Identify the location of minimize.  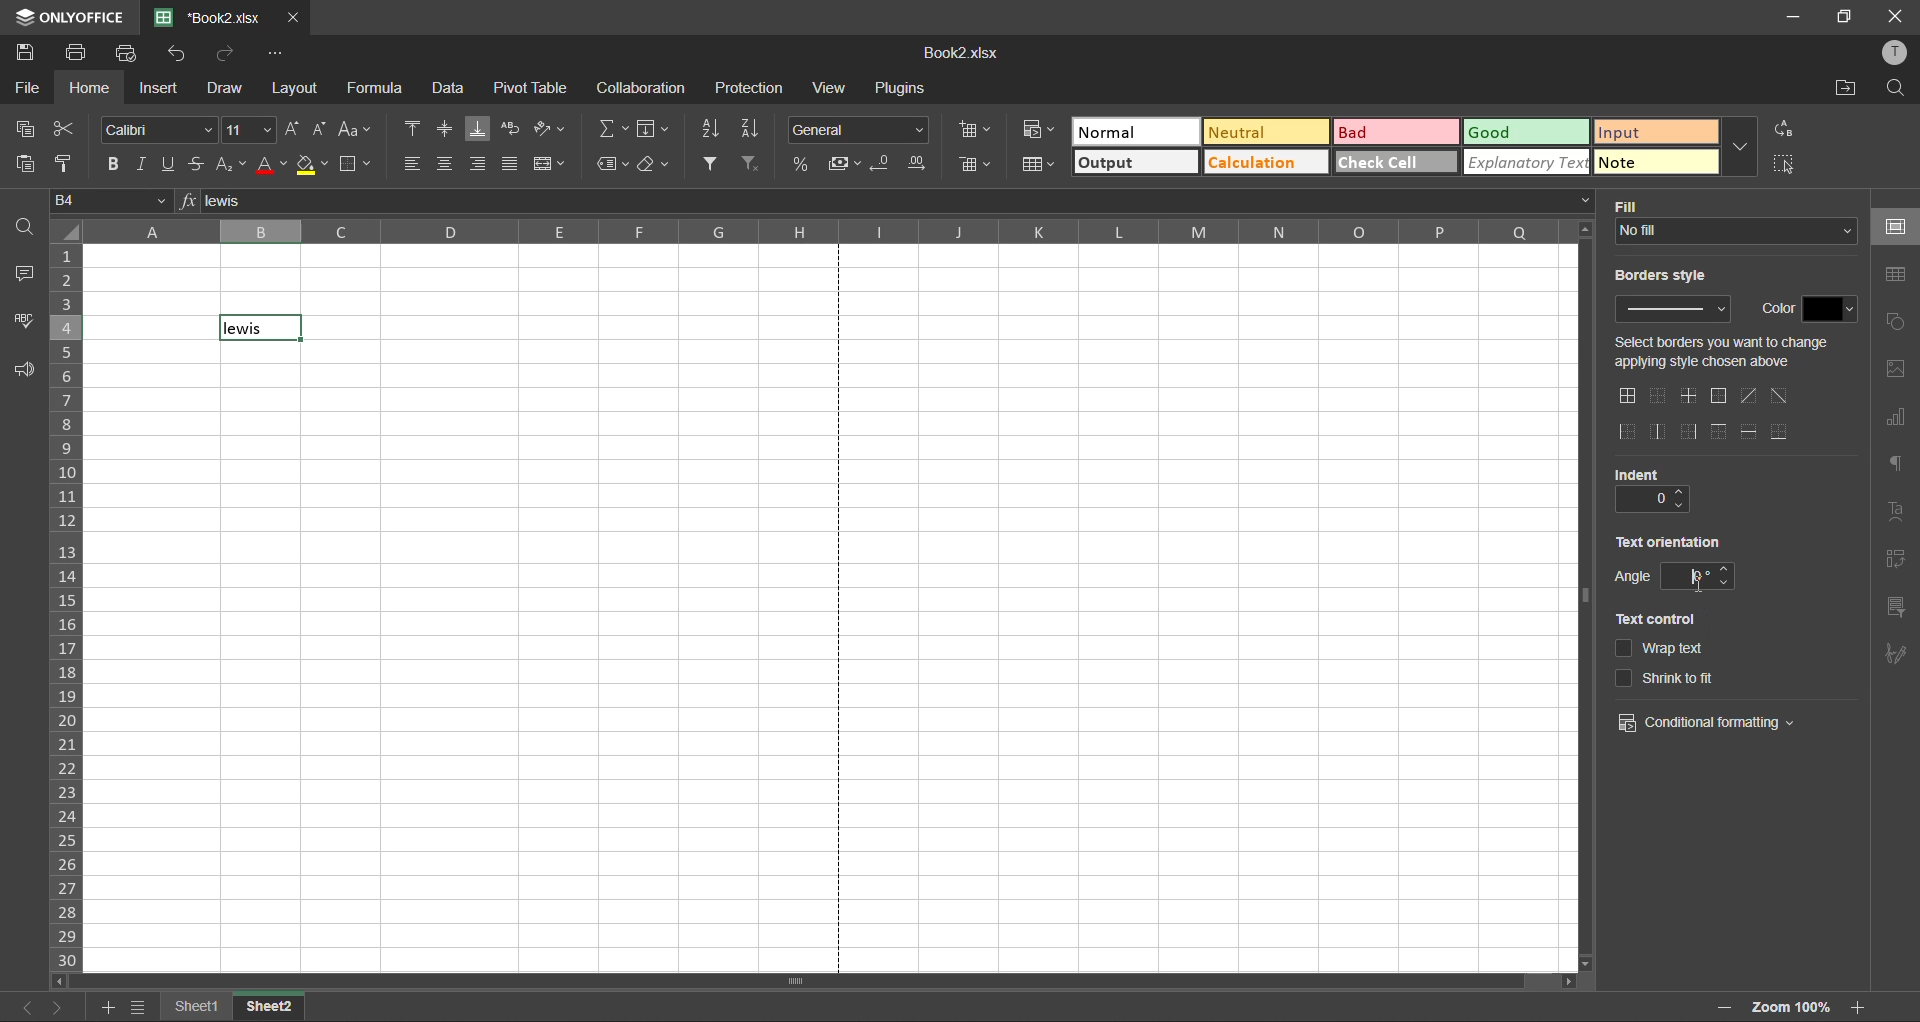
(1794, 17).